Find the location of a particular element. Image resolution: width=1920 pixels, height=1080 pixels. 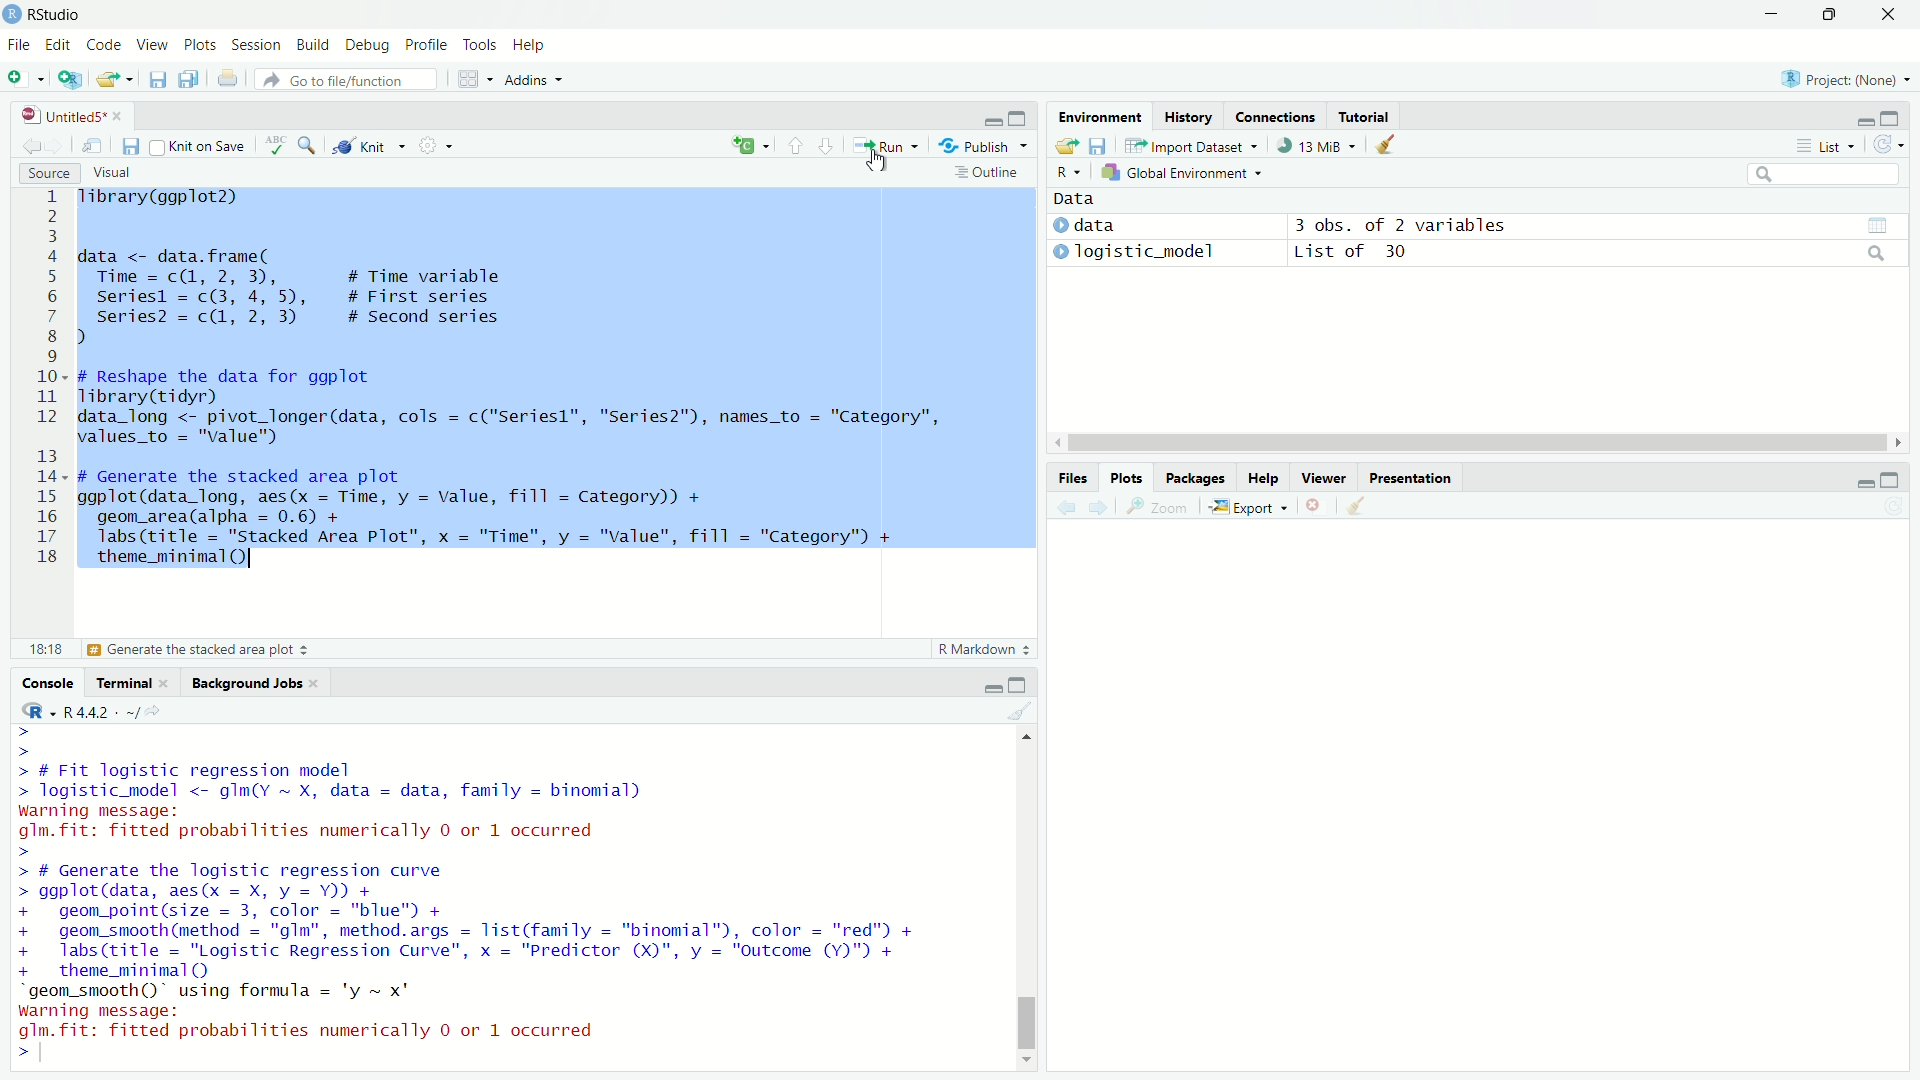

13 MiB + is located at coordinates (1325, 148).